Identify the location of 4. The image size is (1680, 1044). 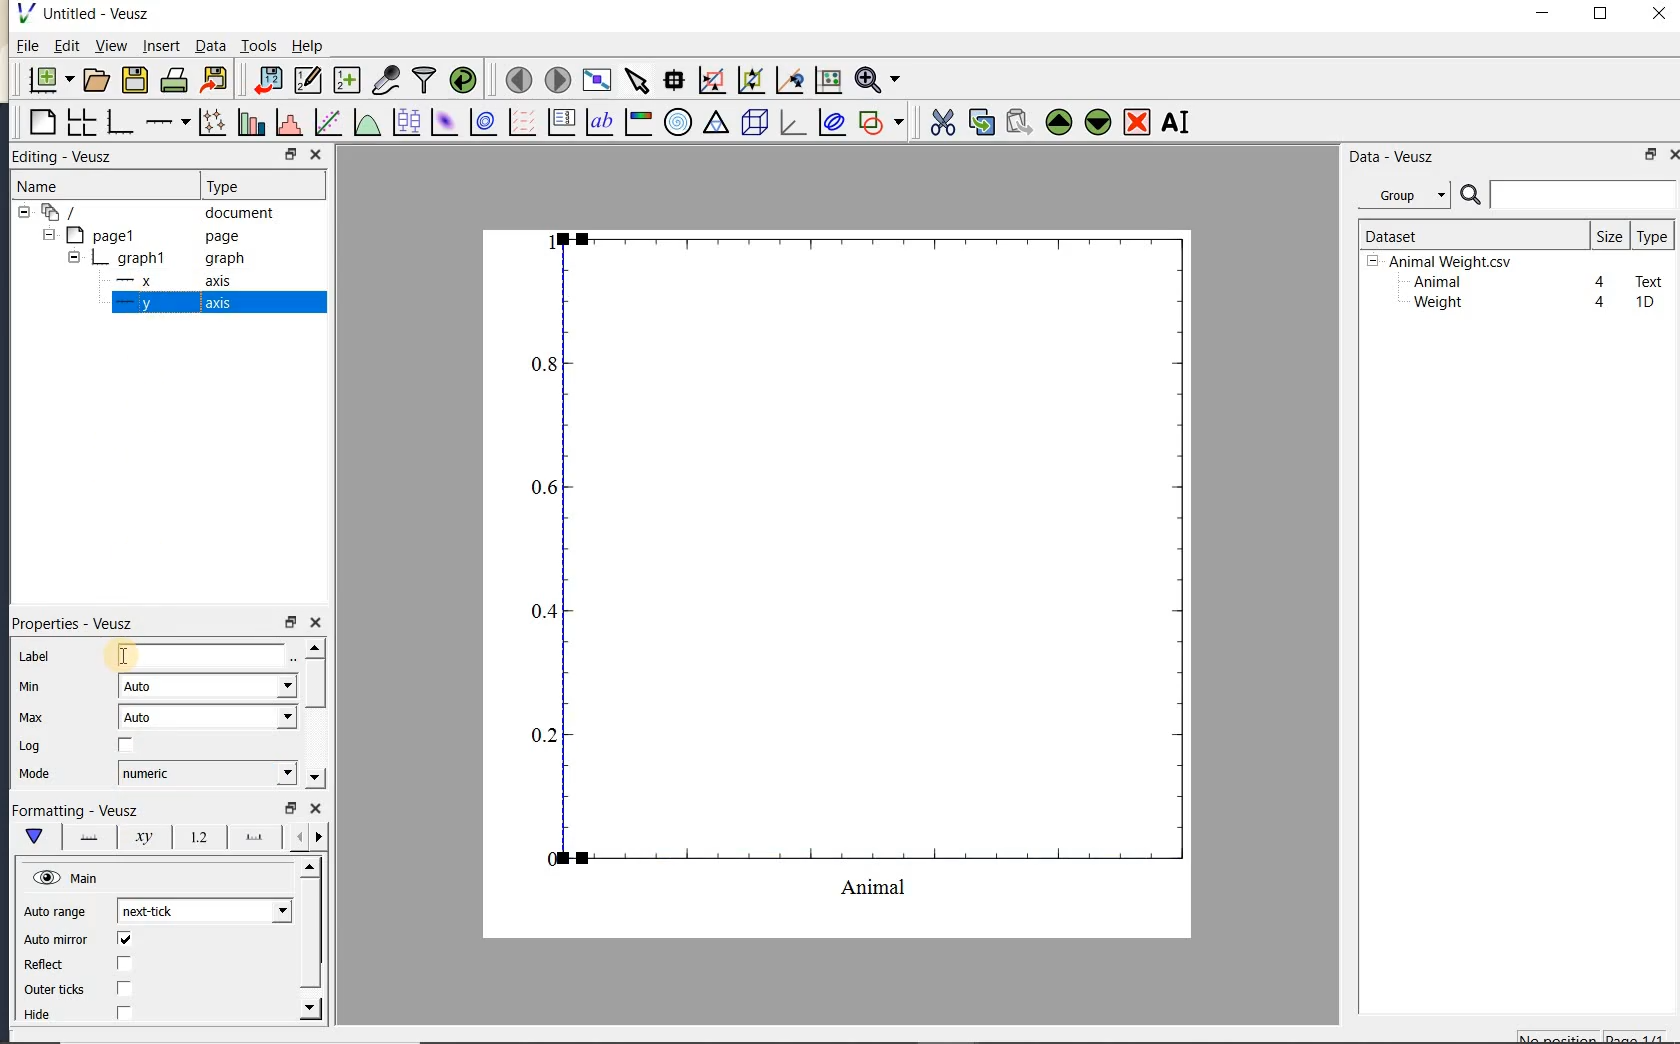
(1601, 283).